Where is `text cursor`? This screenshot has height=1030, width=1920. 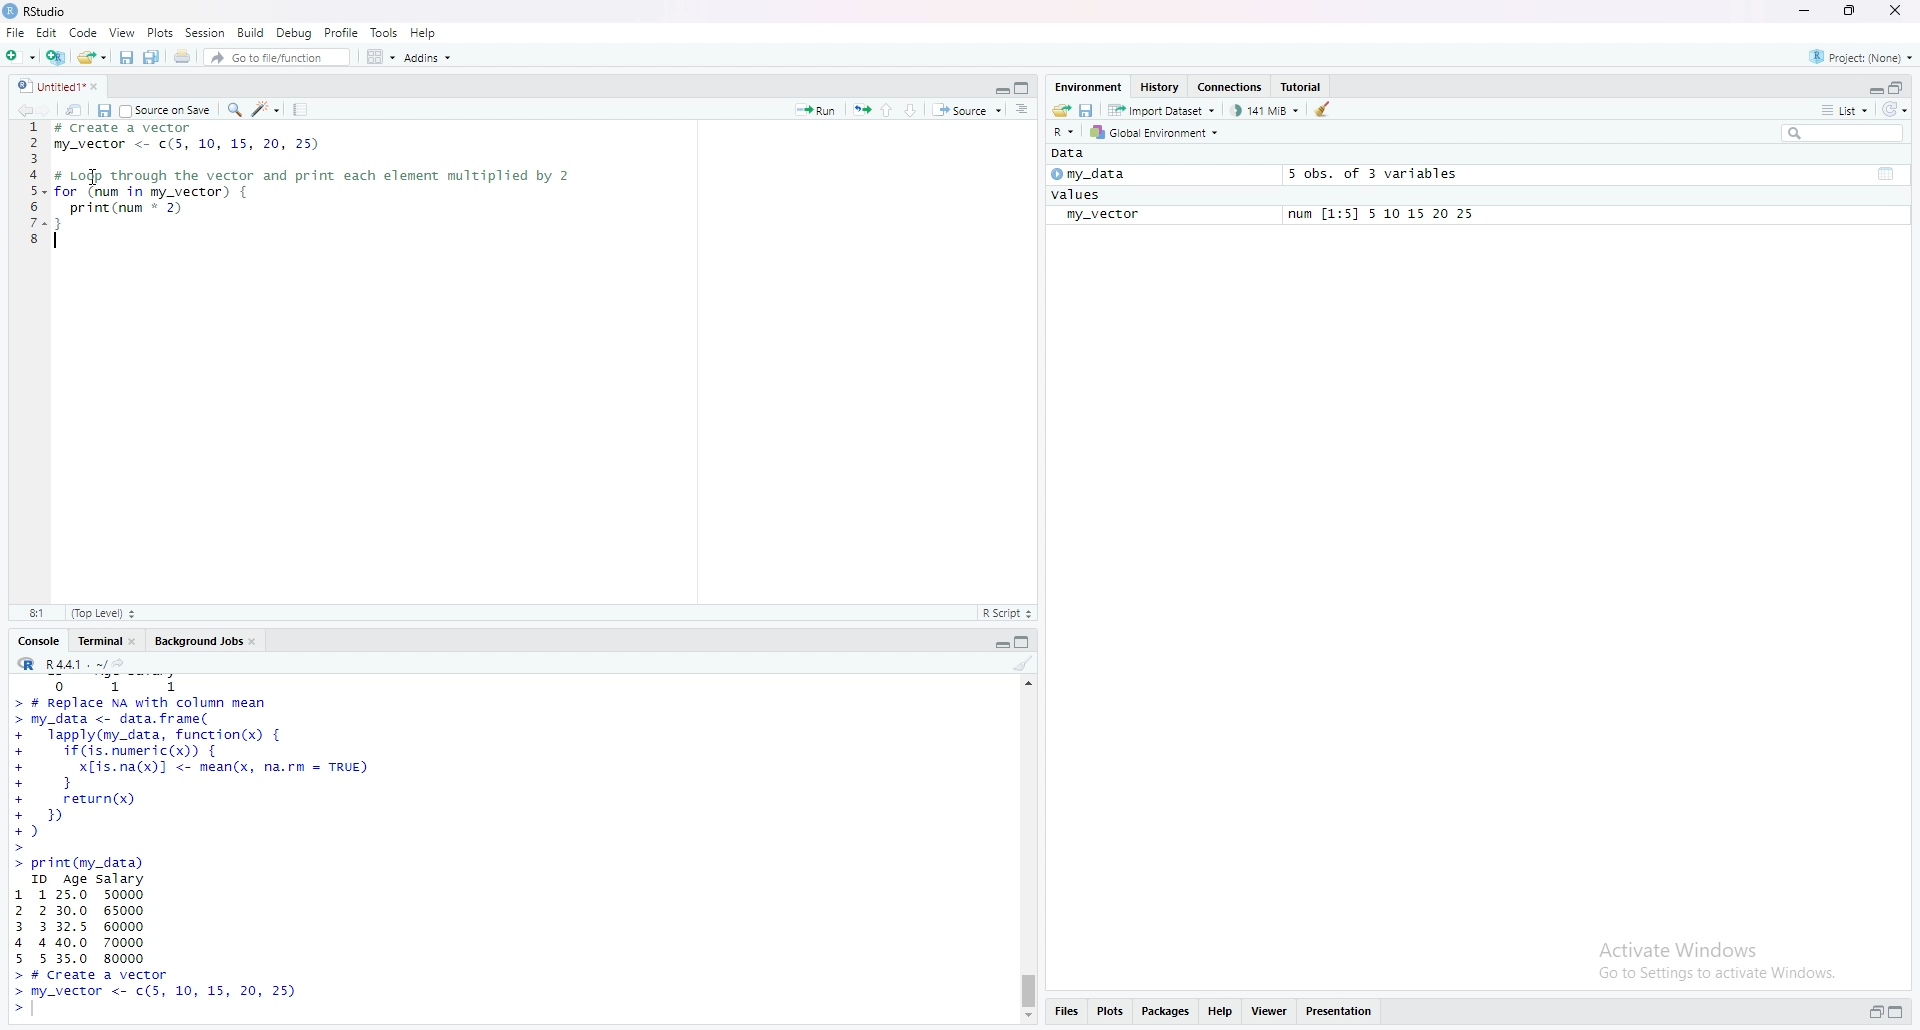
text cursor is located at coordinates (57, 241).